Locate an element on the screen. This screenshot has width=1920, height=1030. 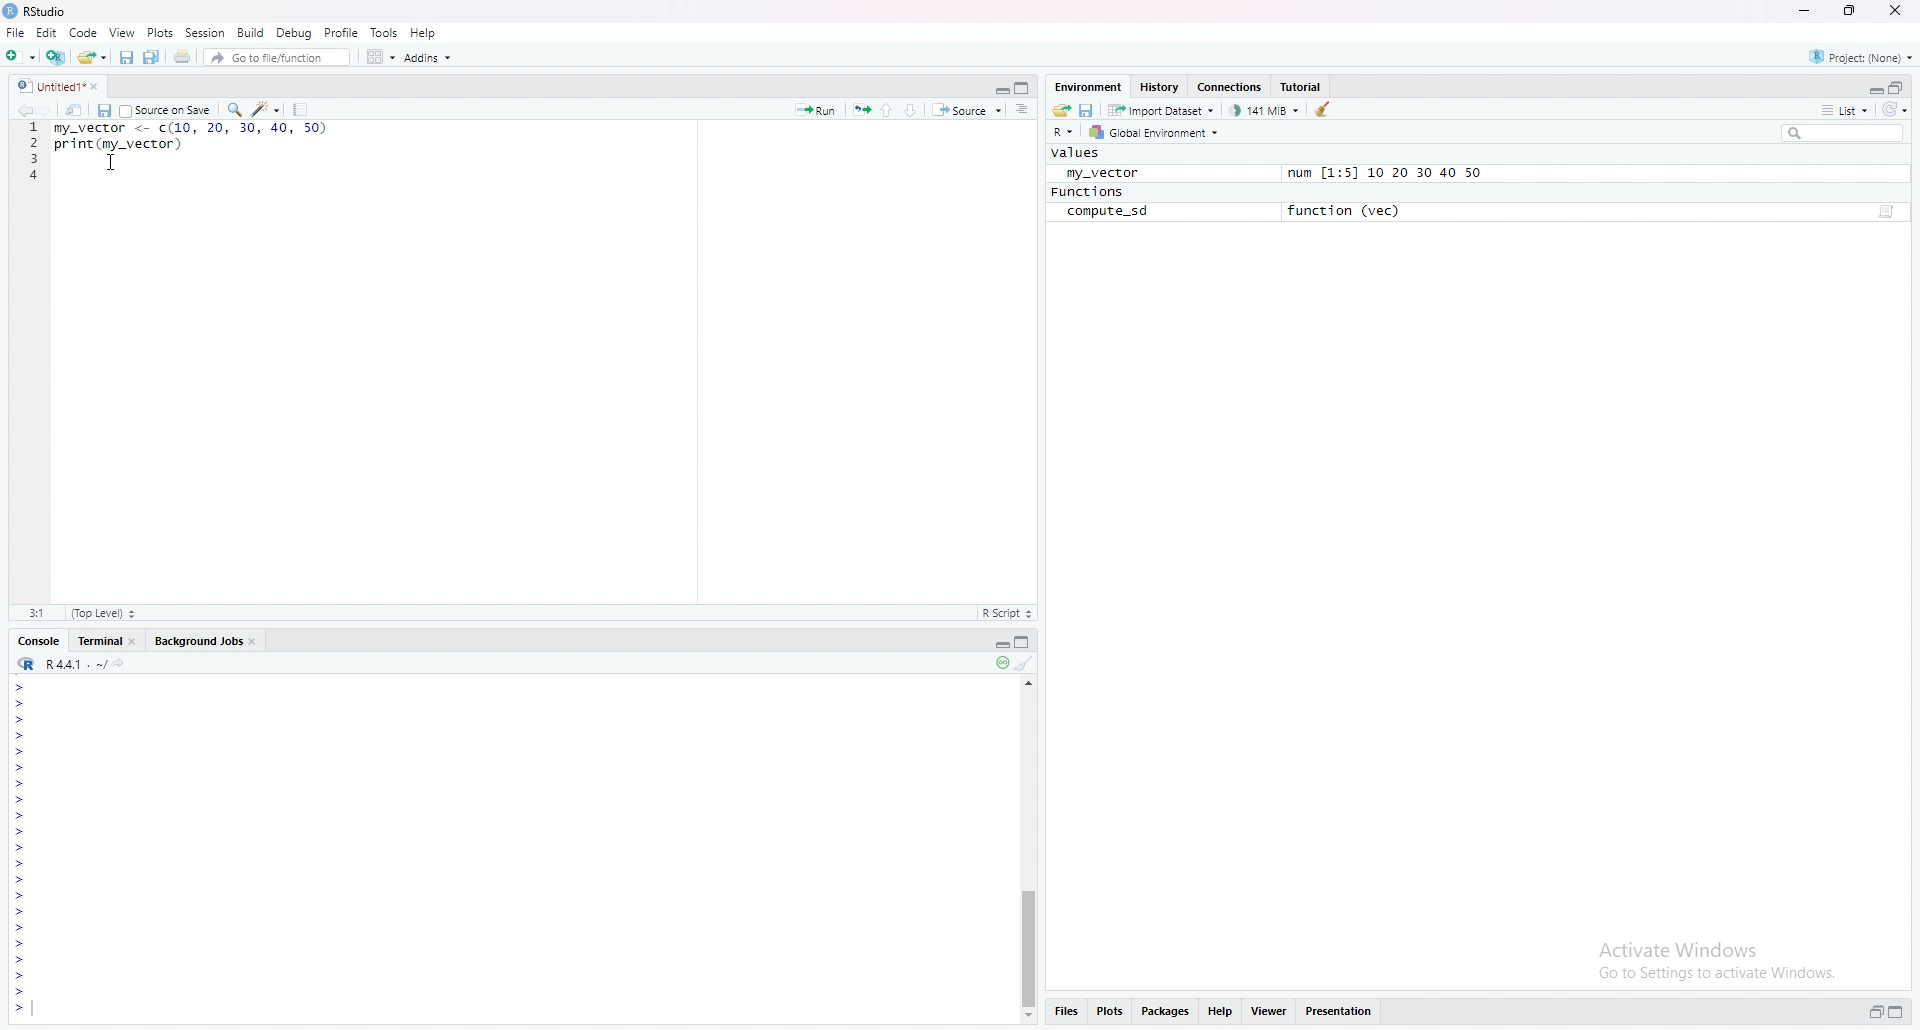
View is located at coordinates (123, 32).